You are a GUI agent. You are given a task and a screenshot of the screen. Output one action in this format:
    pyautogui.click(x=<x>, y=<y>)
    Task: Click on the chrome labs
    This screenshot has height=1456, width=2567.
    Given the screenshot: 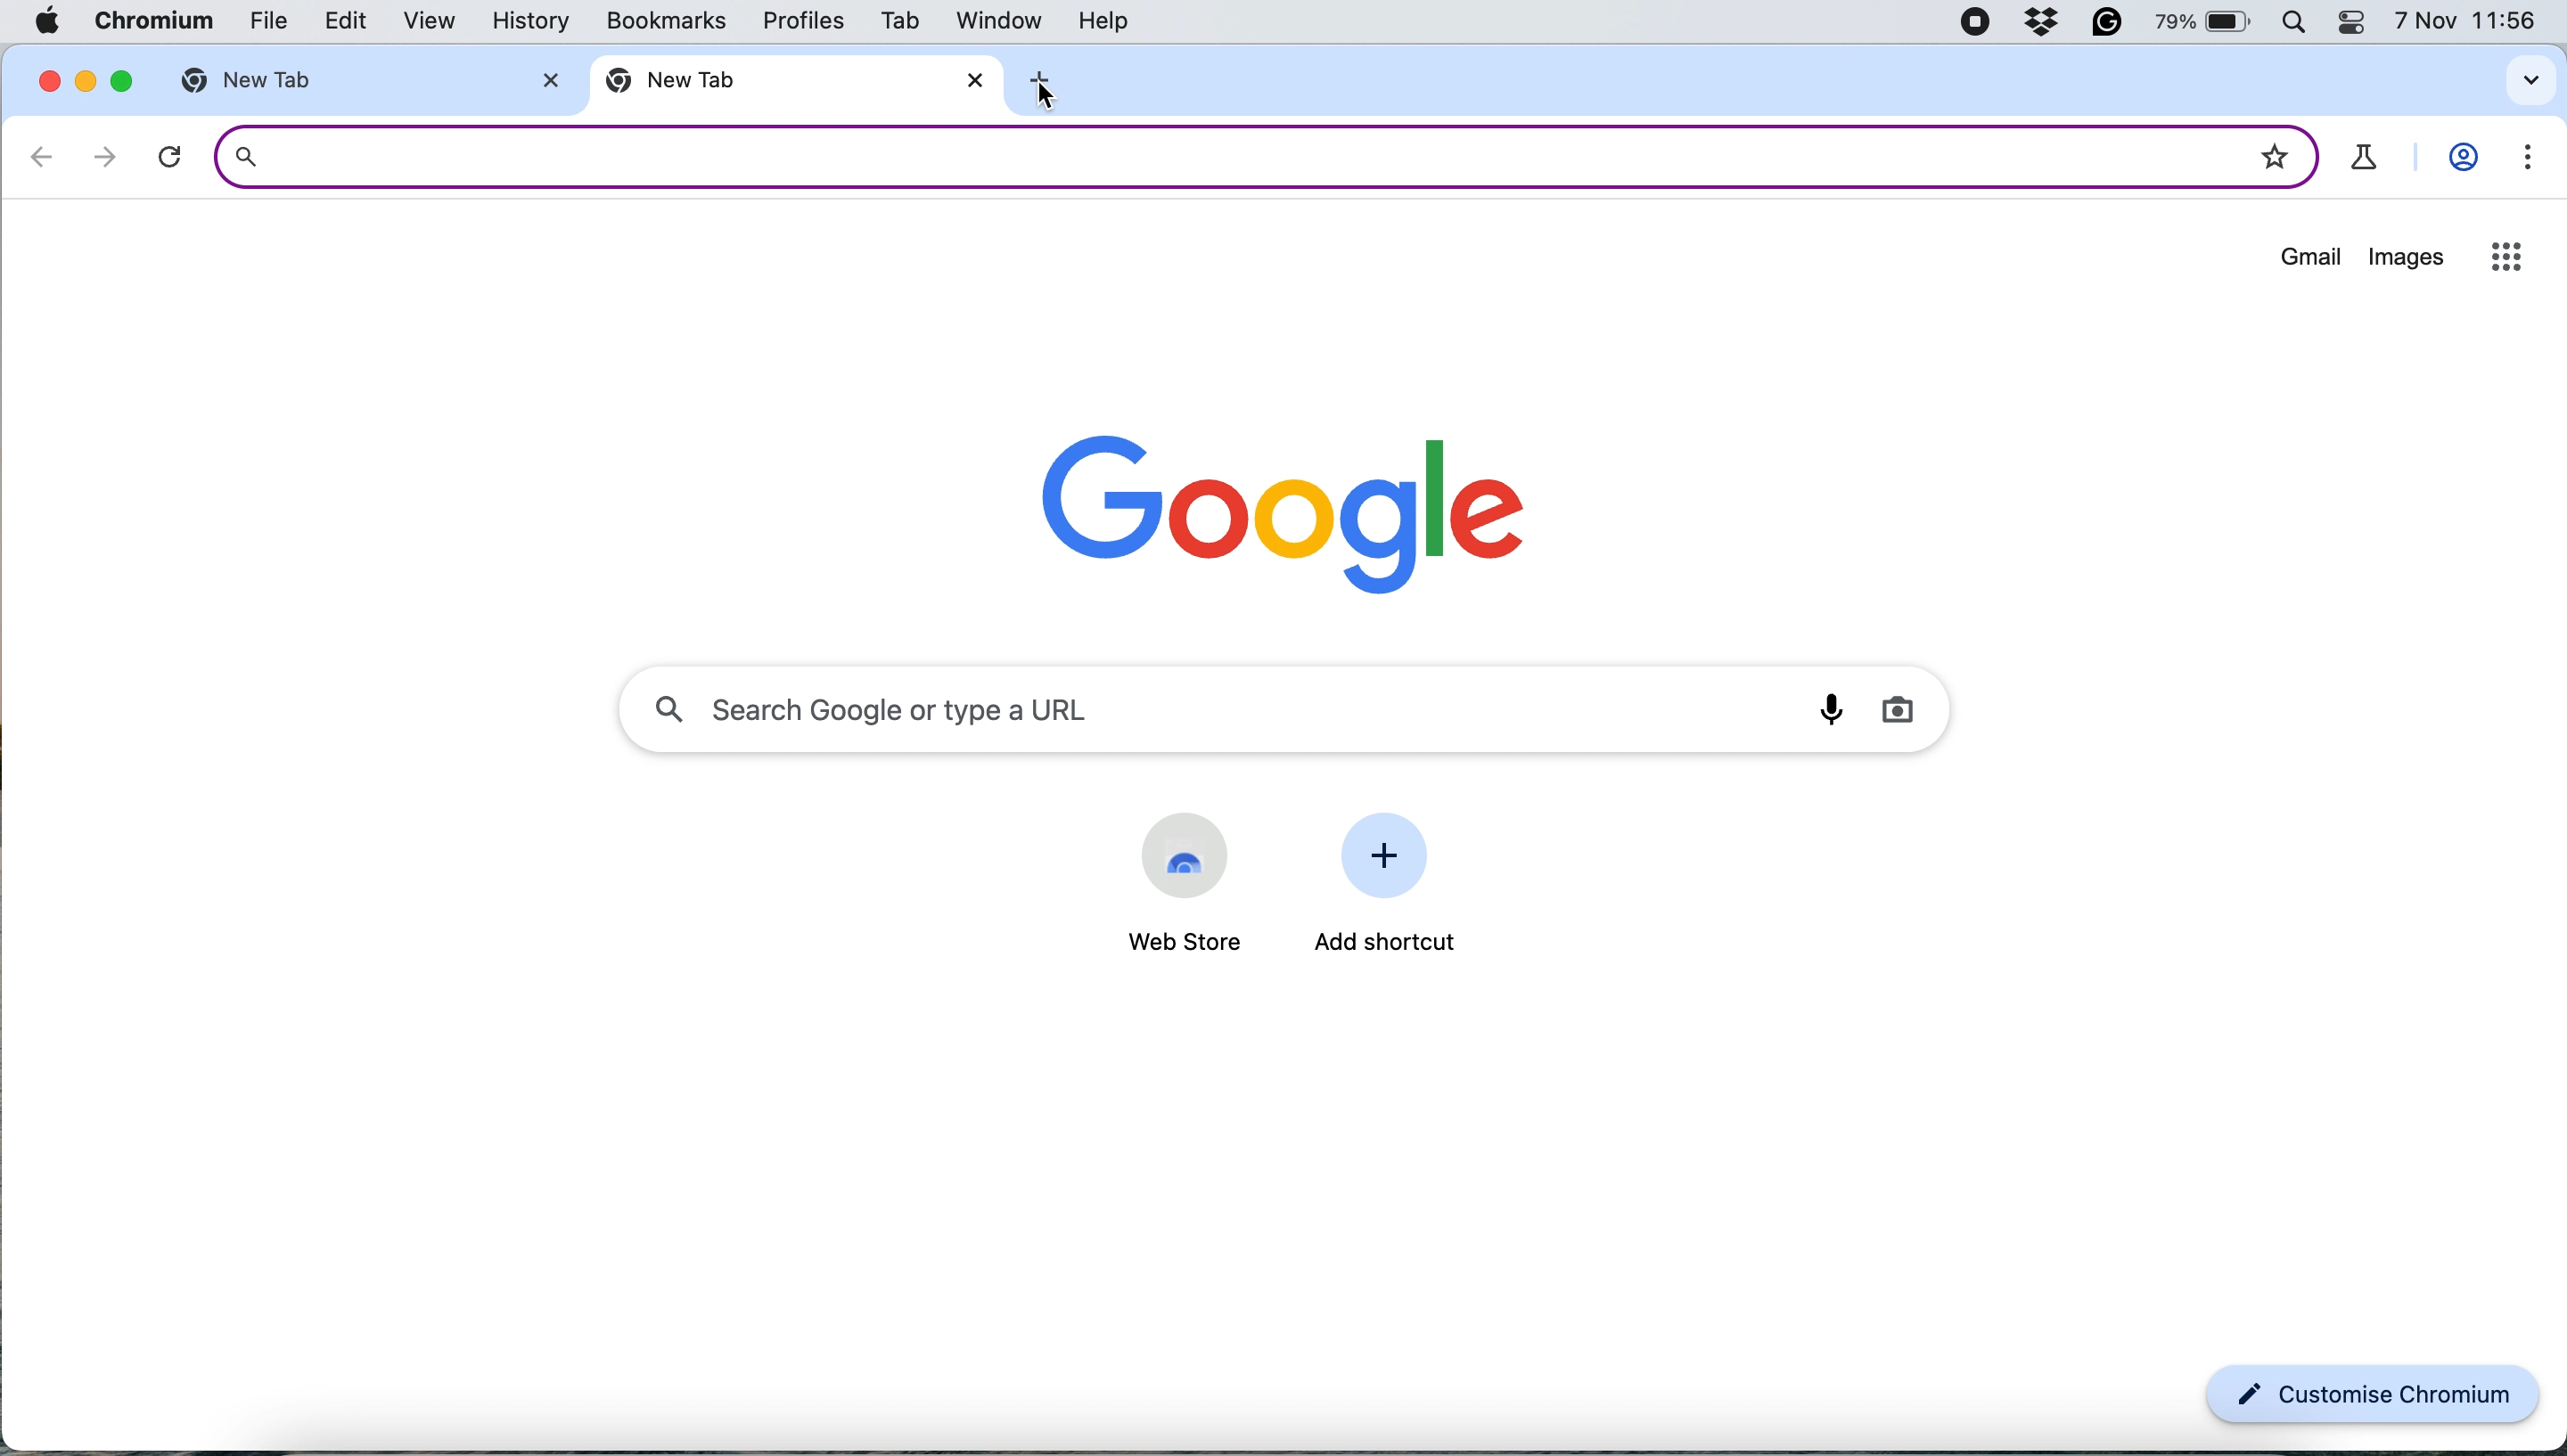 What is the action you would take?
    pyautogui.click(x=2366, y=158)
    